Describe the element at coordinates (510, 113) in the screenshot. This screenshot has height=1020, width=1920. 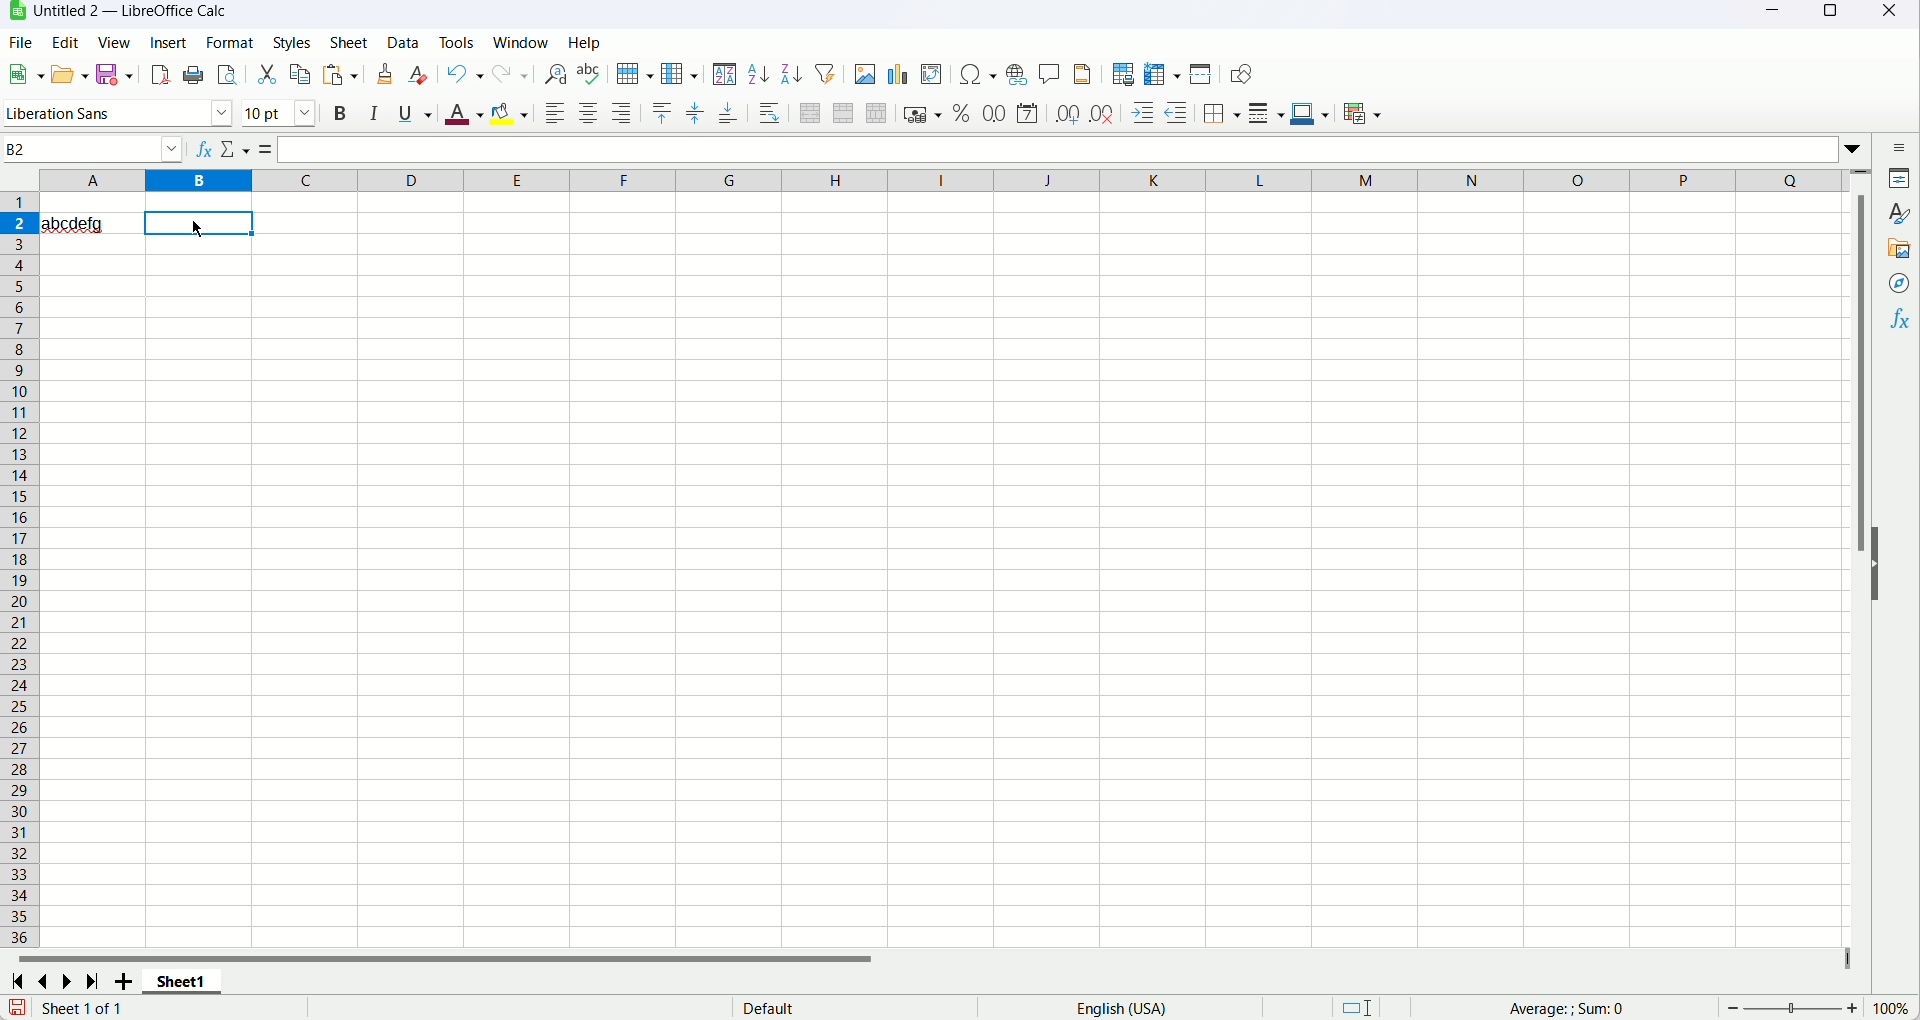
I see `background color` at that location.